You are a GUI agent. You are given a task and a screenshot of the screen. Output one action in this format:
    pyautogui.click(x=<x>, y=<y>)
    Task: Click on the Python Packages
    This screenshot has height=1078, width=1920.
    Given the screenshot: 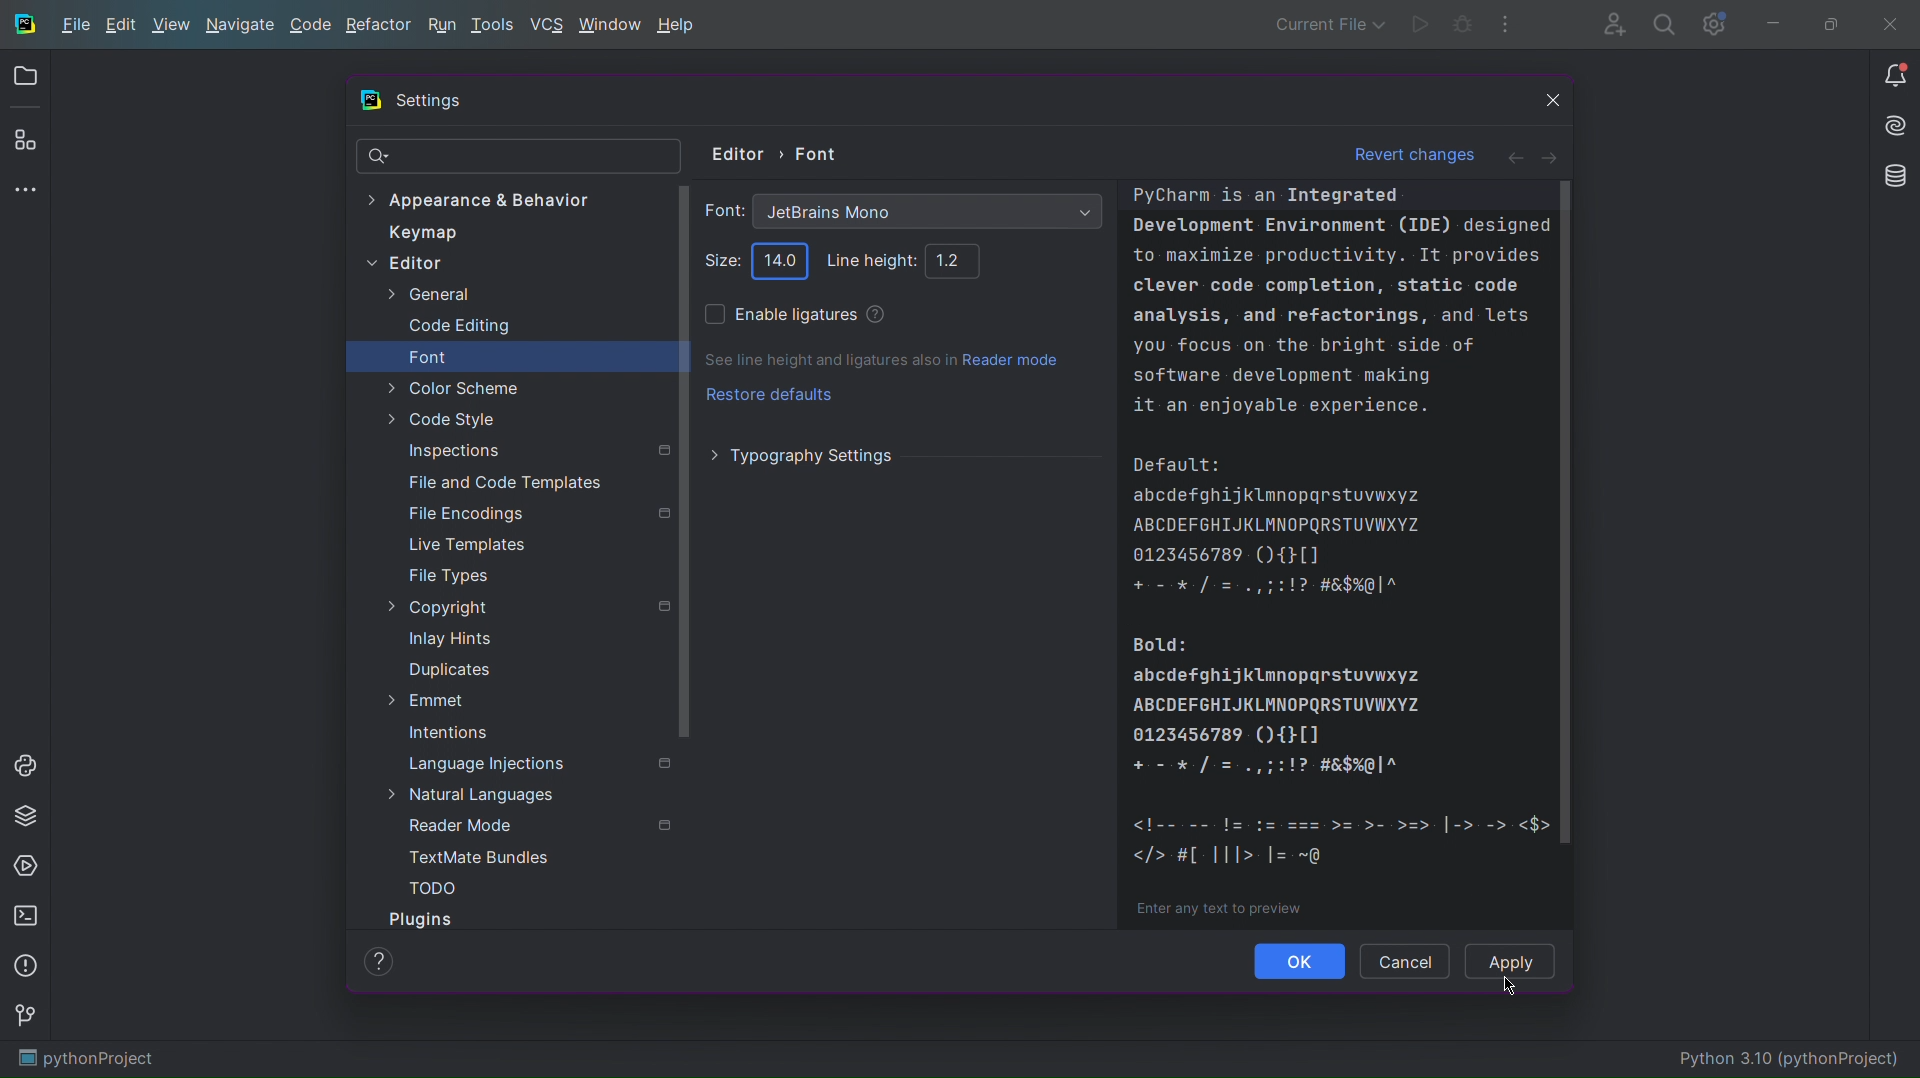 What is the action you would take?
    pyautogui.click(x=28, y=815)
    